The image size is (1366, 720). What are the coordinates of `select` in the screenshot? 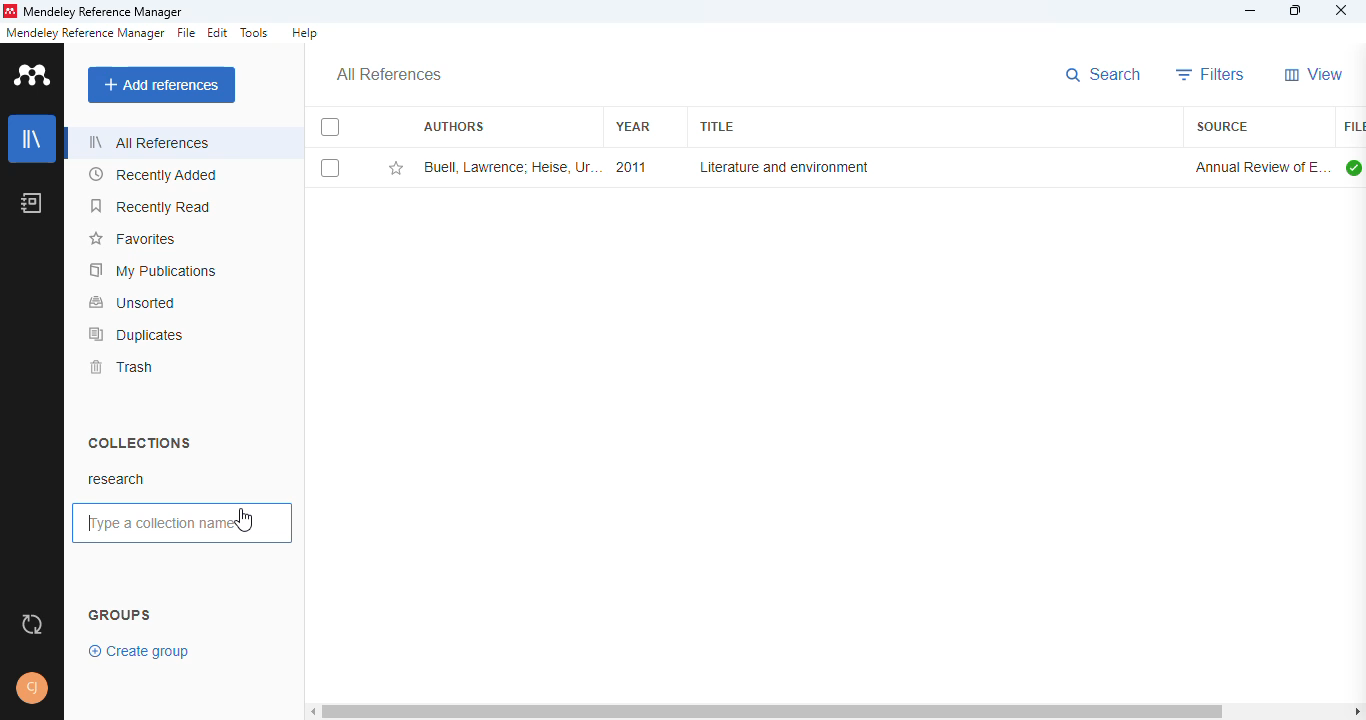 It's located at (331, 127).